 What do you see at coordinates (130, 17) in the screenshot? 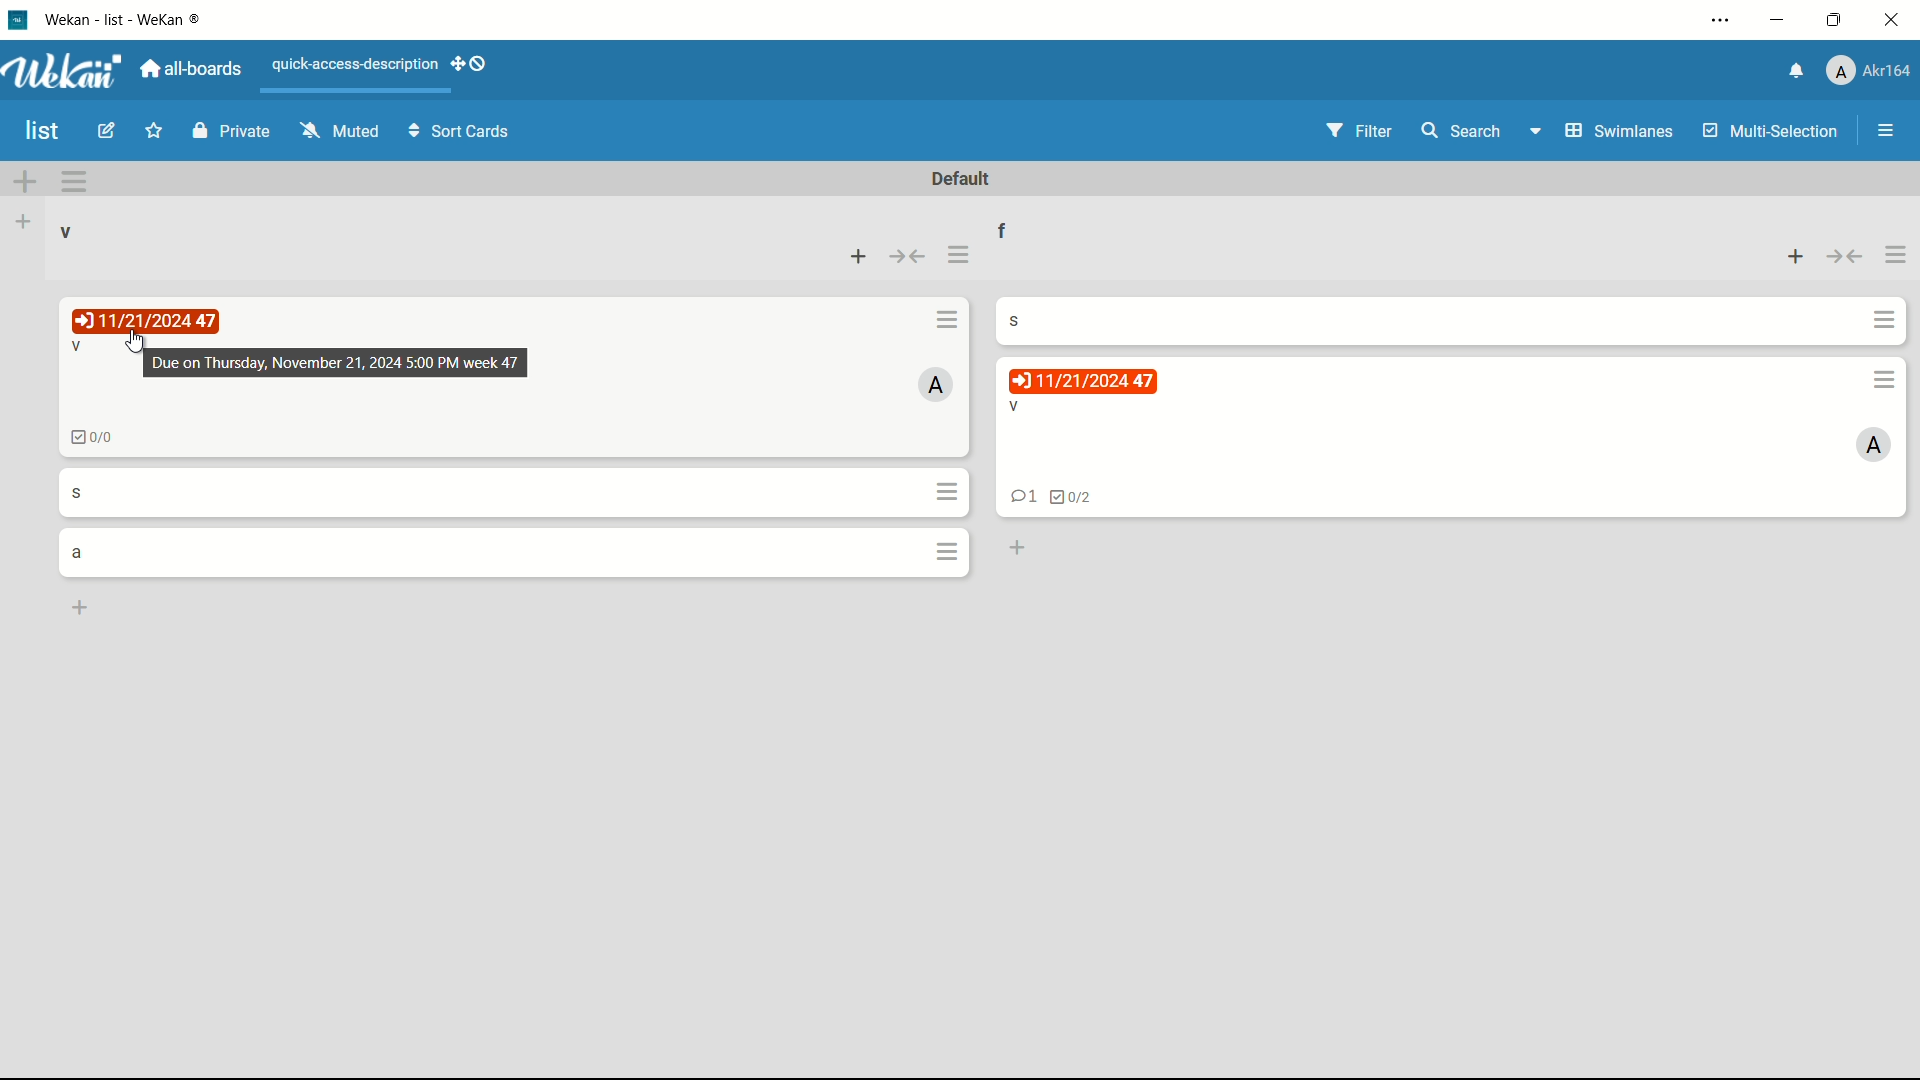
I see `wekan - list - wekan` at bounding box center [130, 17].